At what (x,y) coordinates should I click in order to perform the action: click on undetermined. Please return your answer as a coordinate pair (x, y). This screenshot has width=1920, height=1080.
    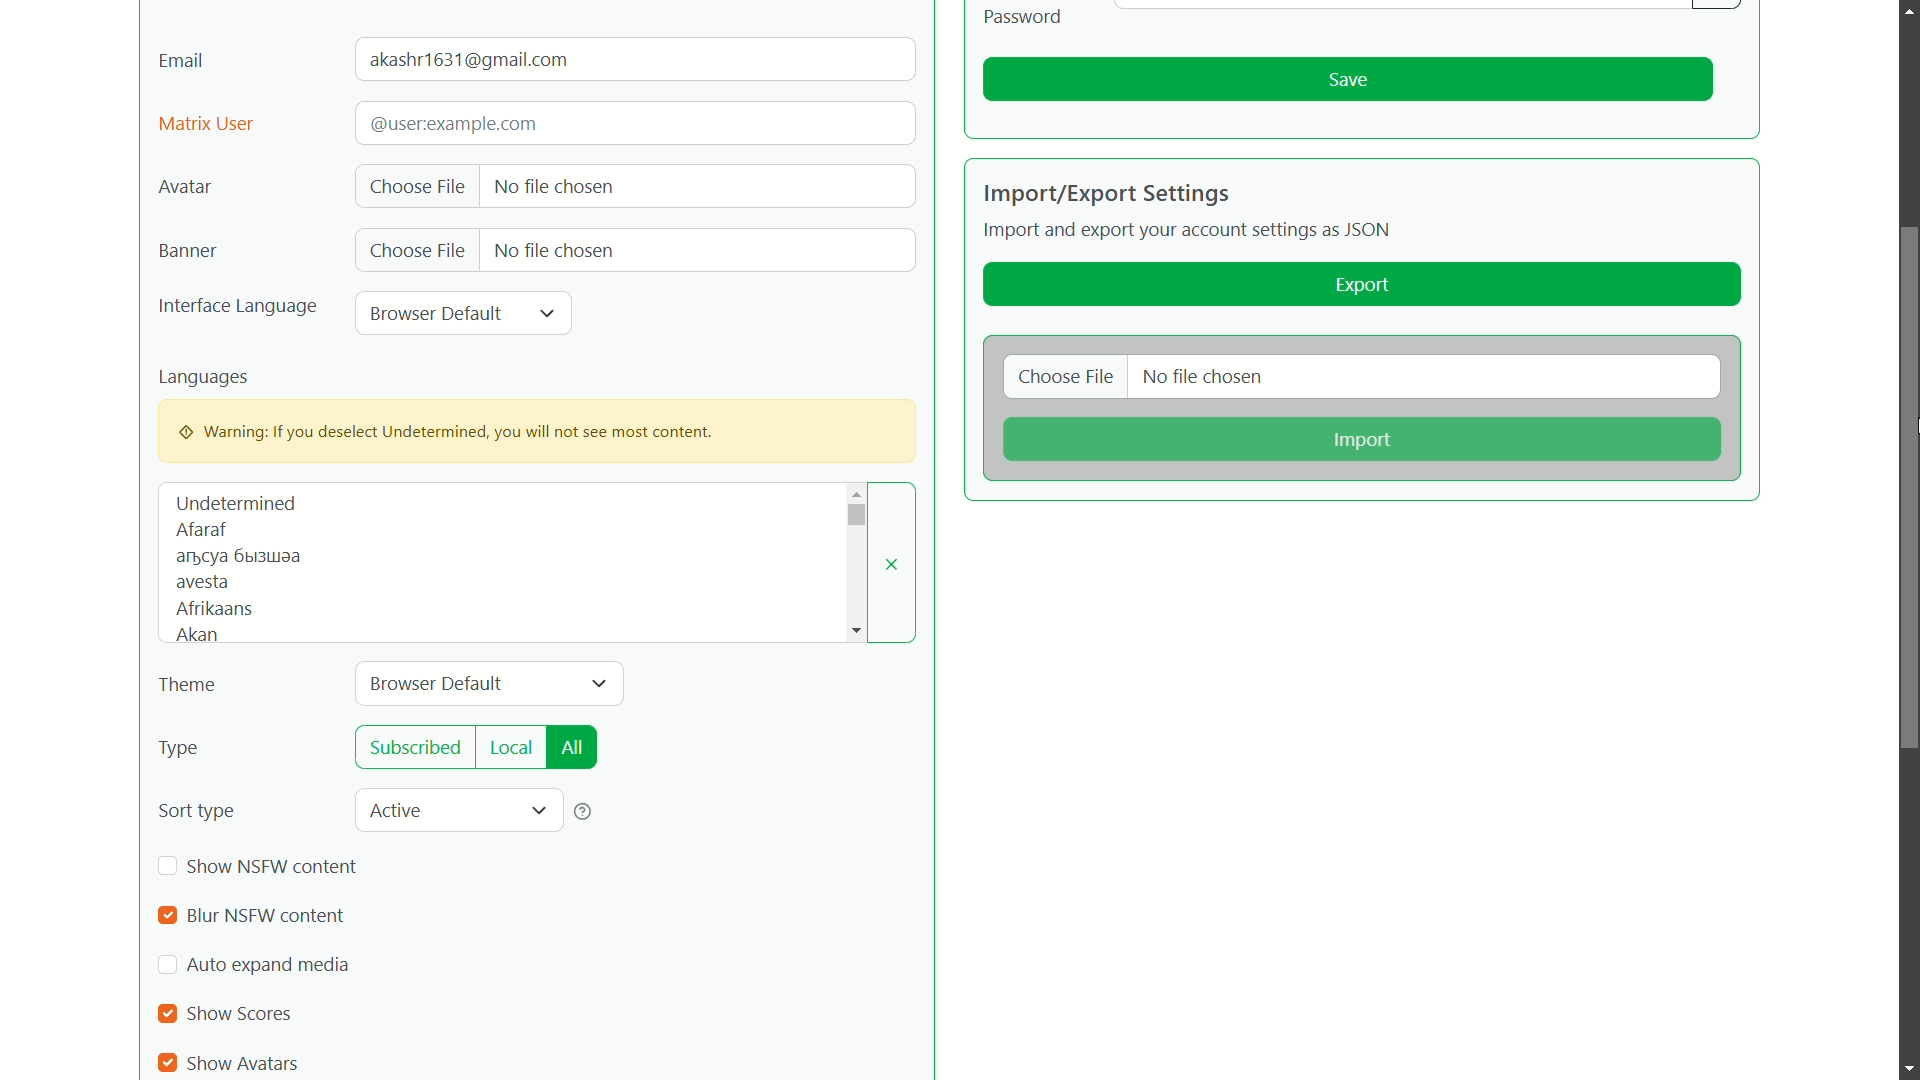
    Looking at the image, I should click on (236, 503).